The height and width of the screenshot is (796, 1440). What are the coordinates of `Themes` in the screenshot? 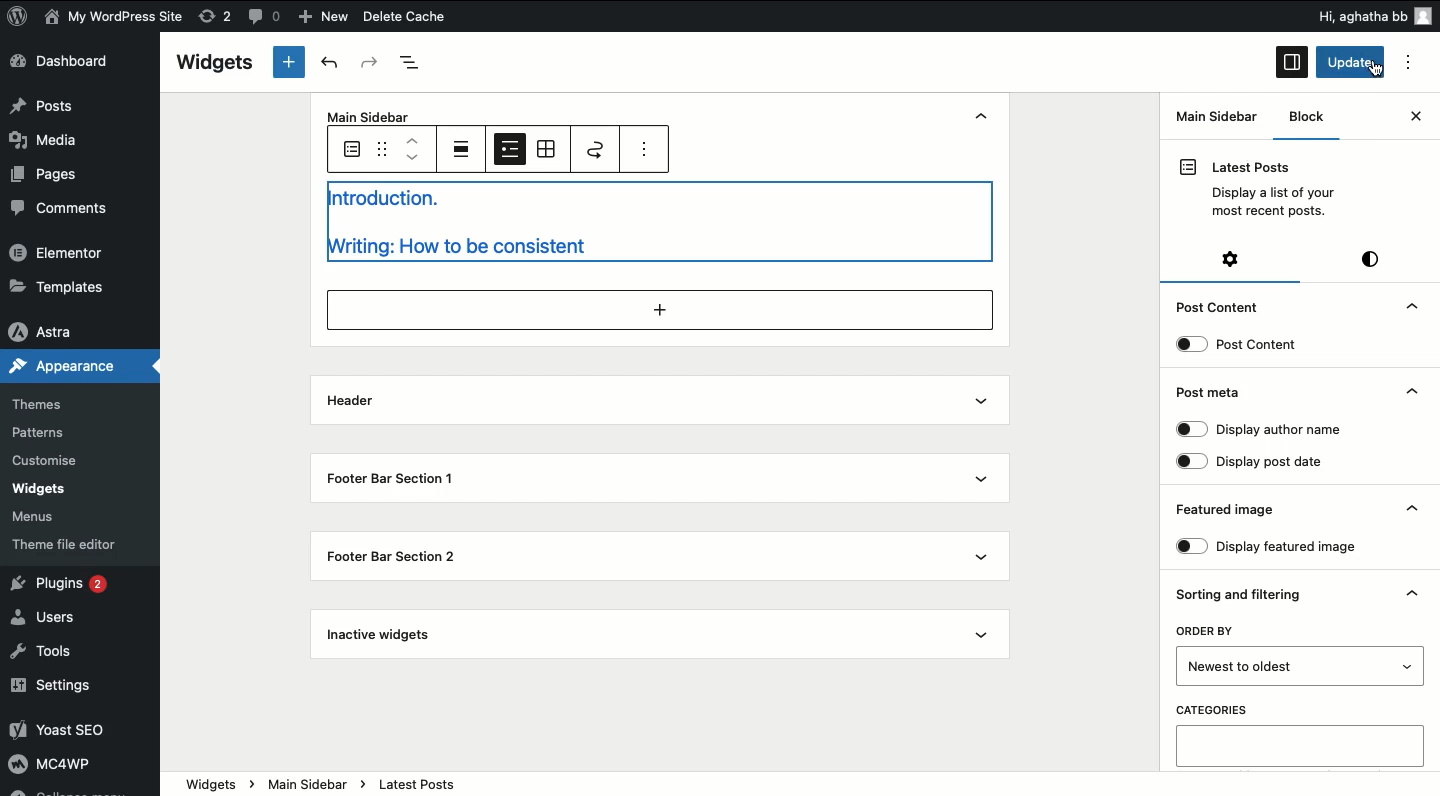 It's located at (54, 404).